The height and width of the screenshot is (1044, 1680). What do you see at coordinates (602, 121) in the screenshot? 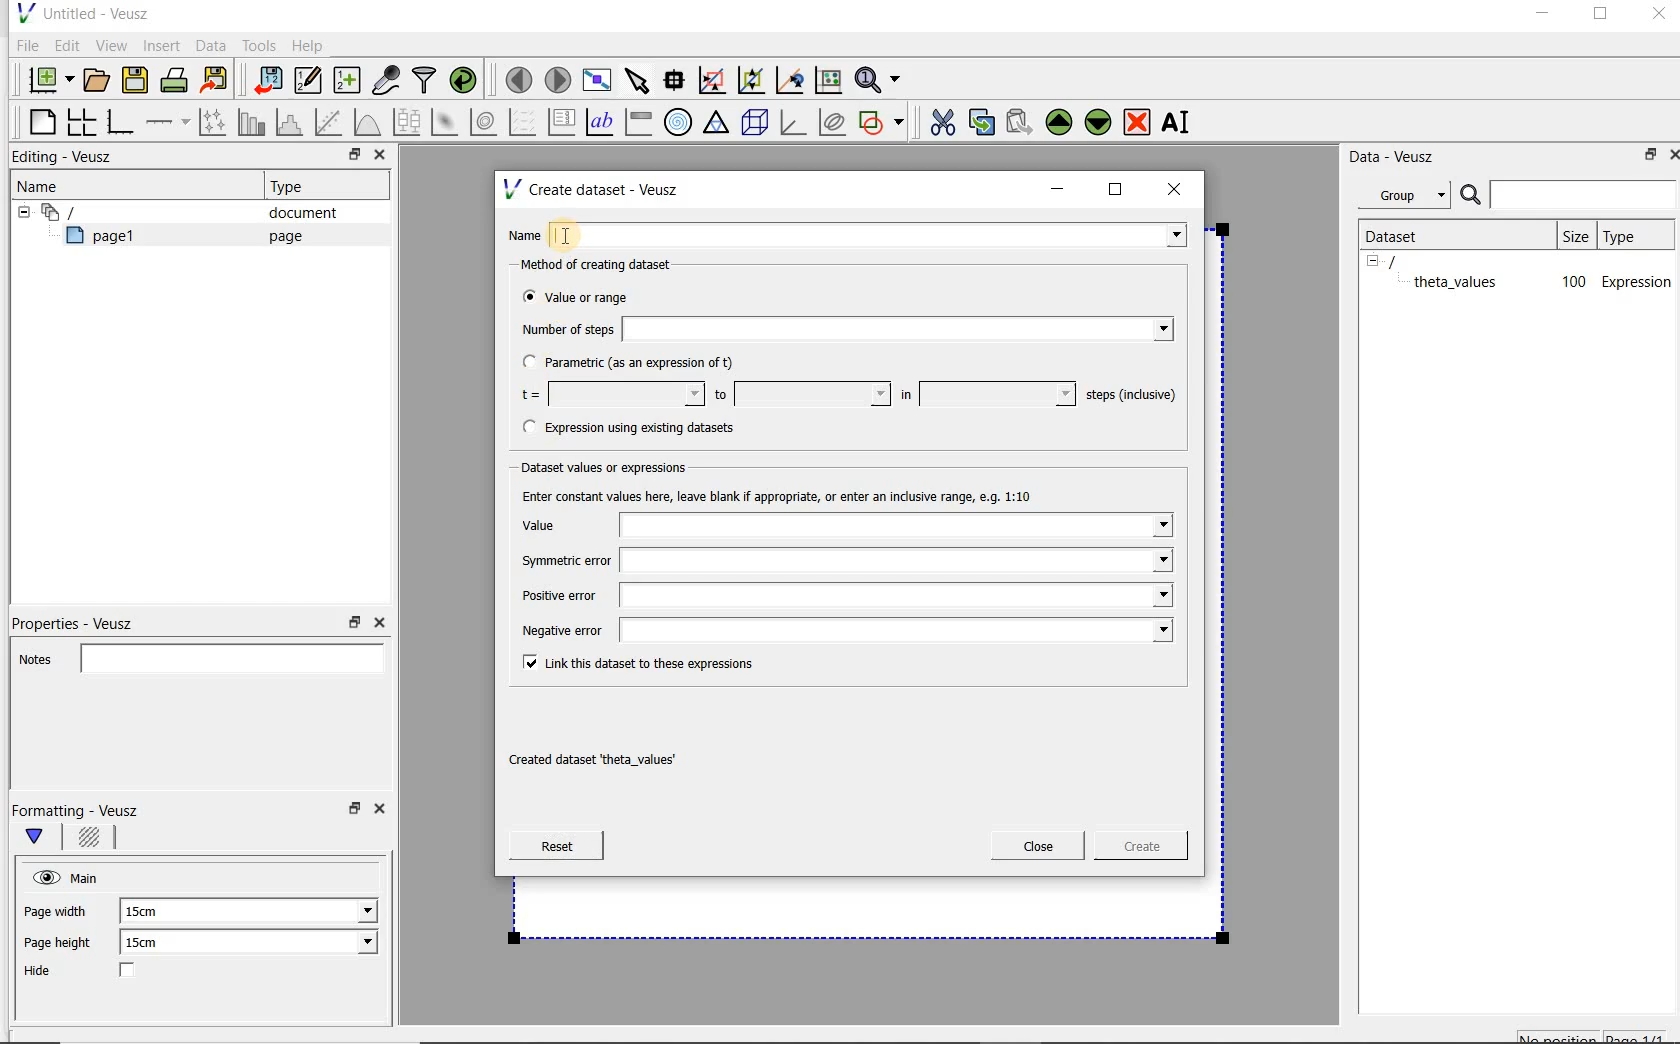
I see `text label` at bounding box center [602, 121].